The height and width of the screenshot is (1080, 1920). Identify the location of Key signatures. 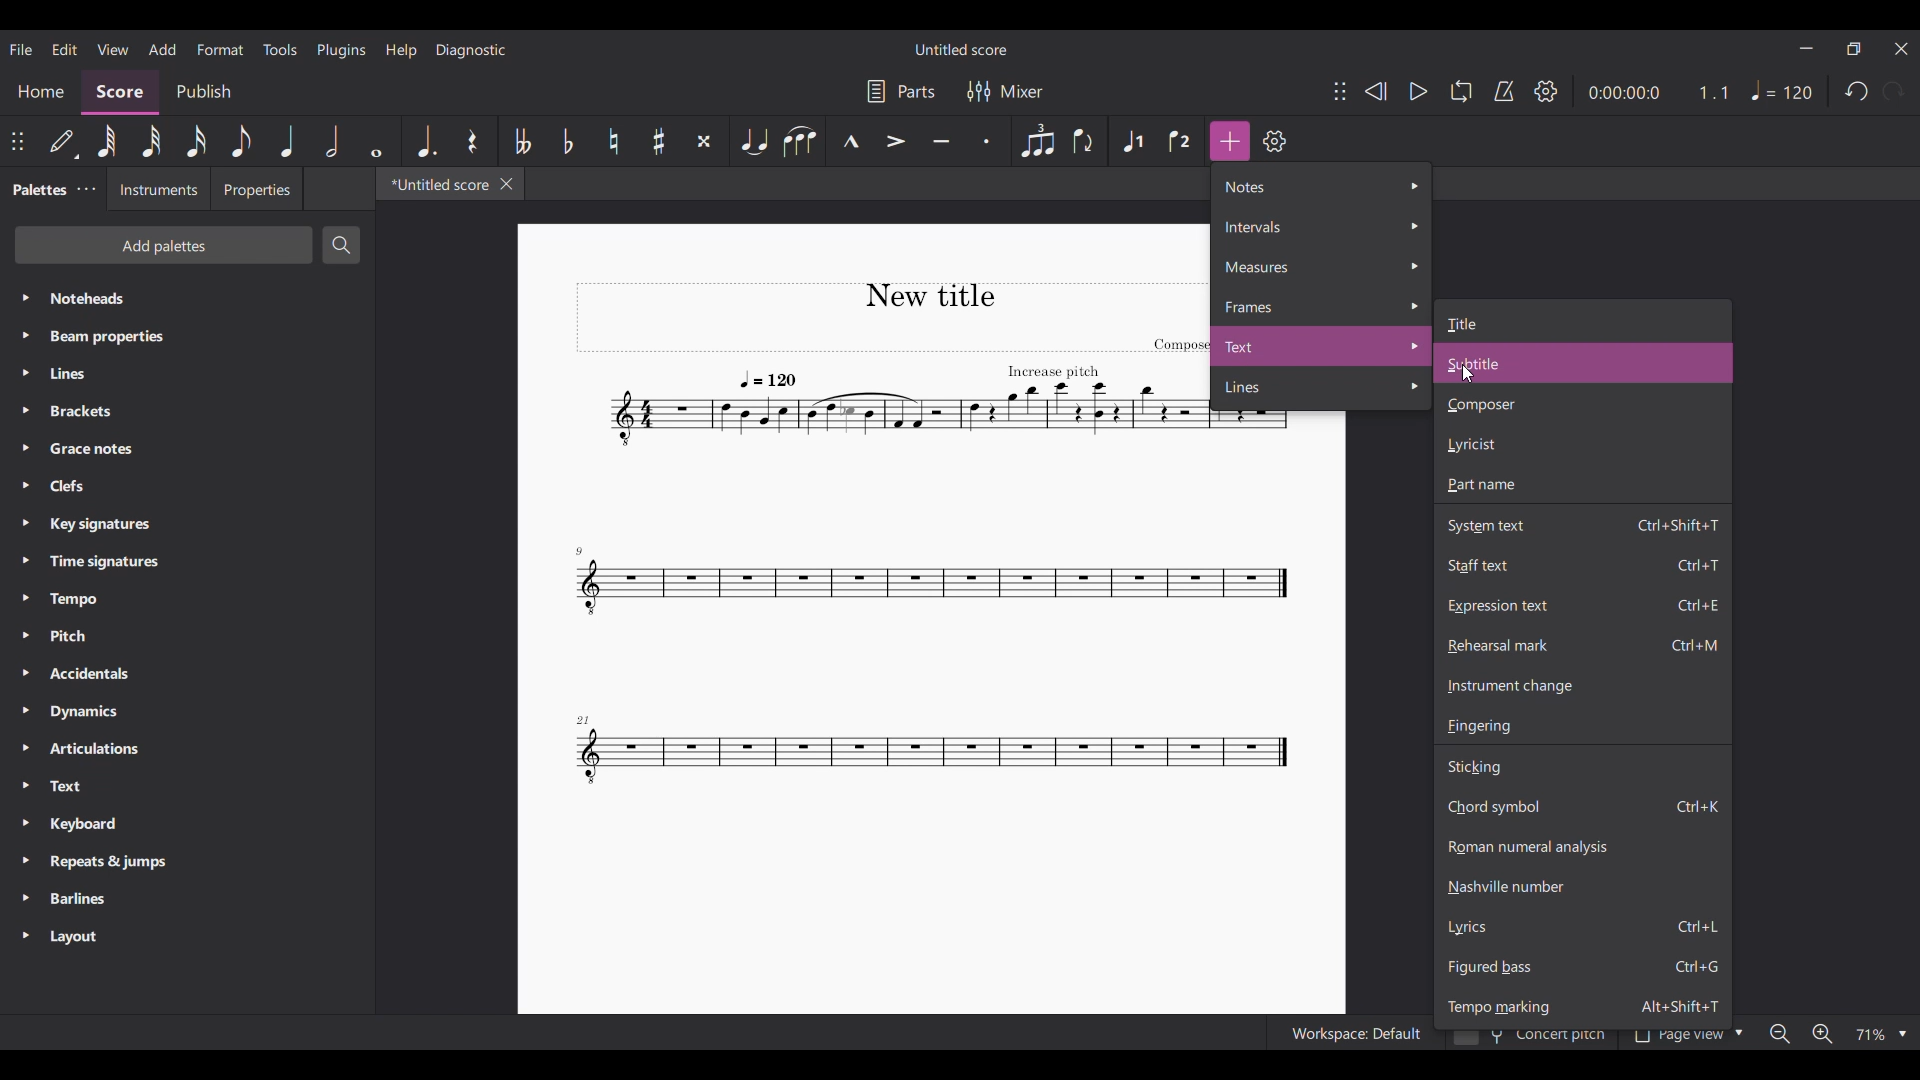
(187, 525).